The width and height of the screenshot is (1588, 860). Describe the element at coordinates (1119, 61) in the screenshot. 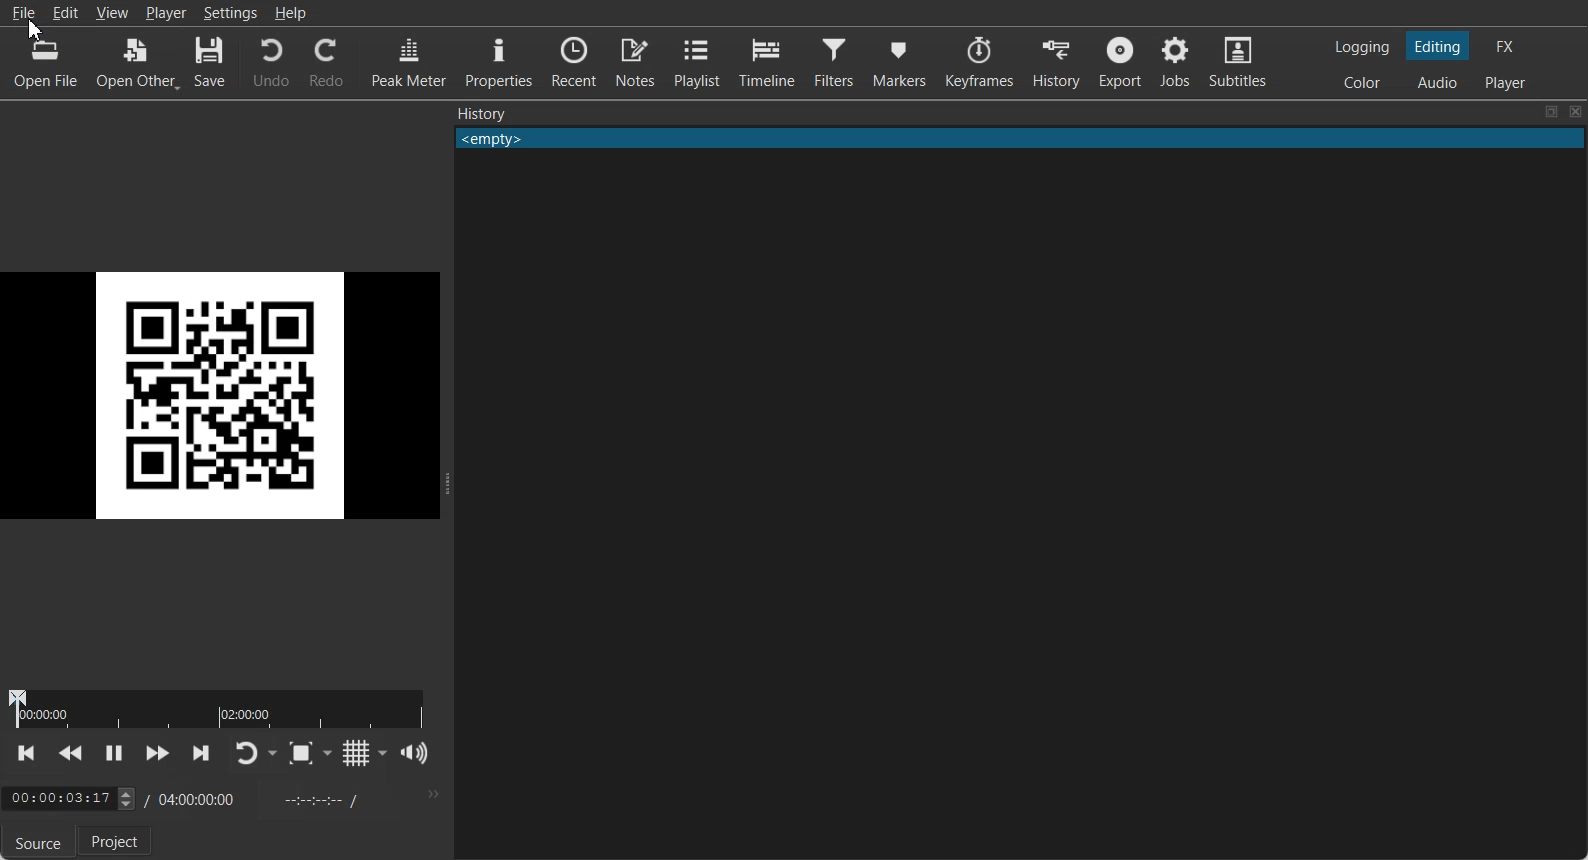

I see `Export` at that location.